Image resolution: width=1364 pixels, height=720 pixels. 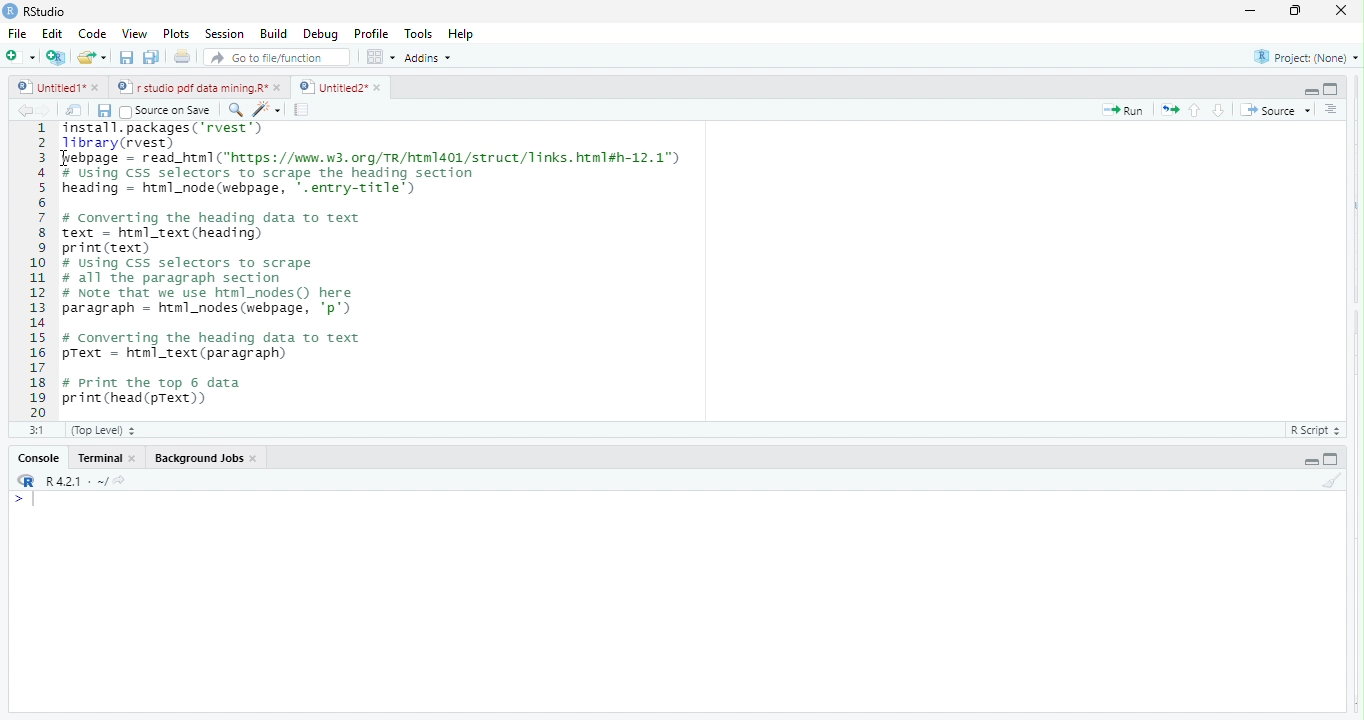 What do you see at coordinates (280, 87) in the screenshot?
I see `close` at bounding box center [280, 87].